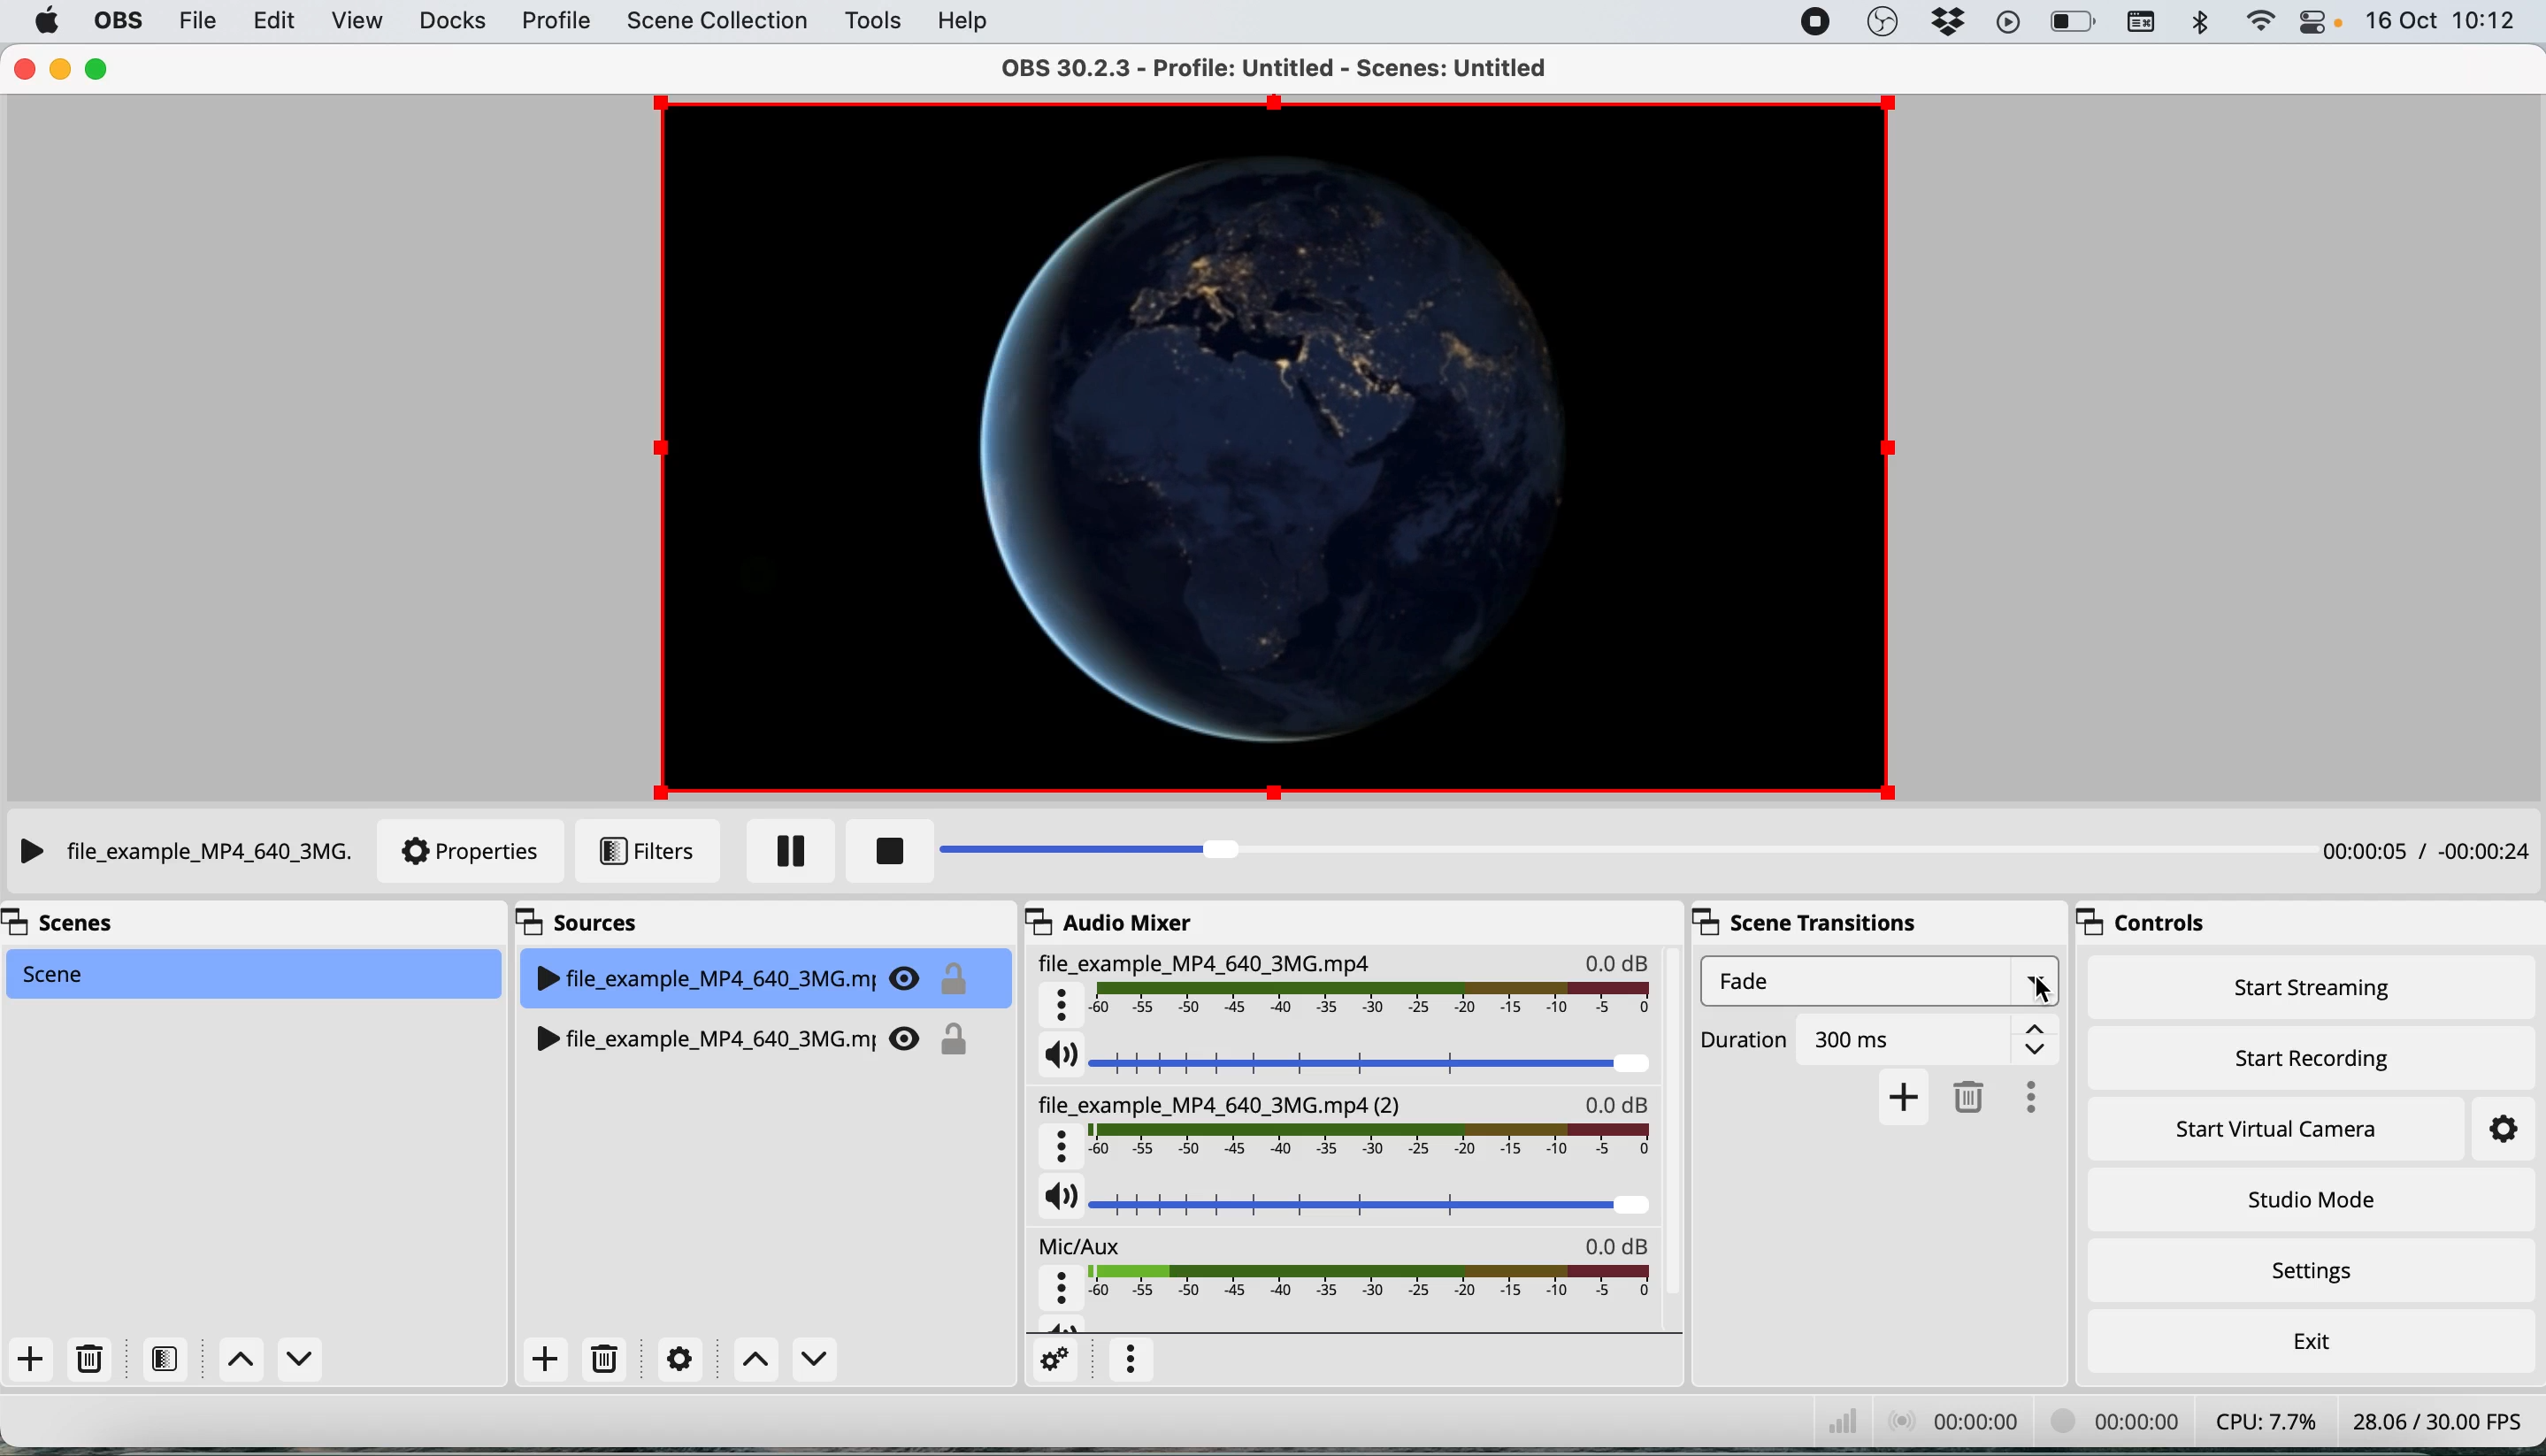 The image size is (2546, 1456). I want to click on source audio volume, so click(1345, 1193).